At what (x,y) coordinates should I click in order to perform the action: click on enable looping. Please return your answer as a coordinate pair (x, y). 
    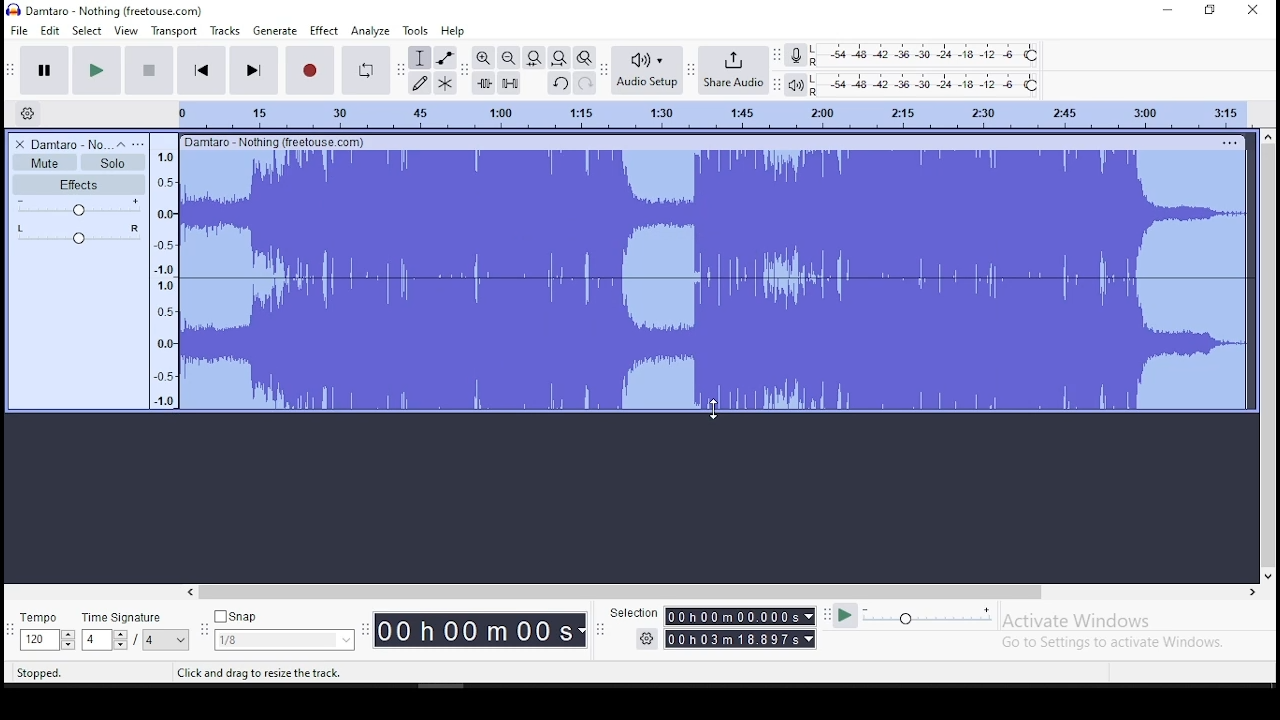
    Looking at the image, I should click on (364, 71).